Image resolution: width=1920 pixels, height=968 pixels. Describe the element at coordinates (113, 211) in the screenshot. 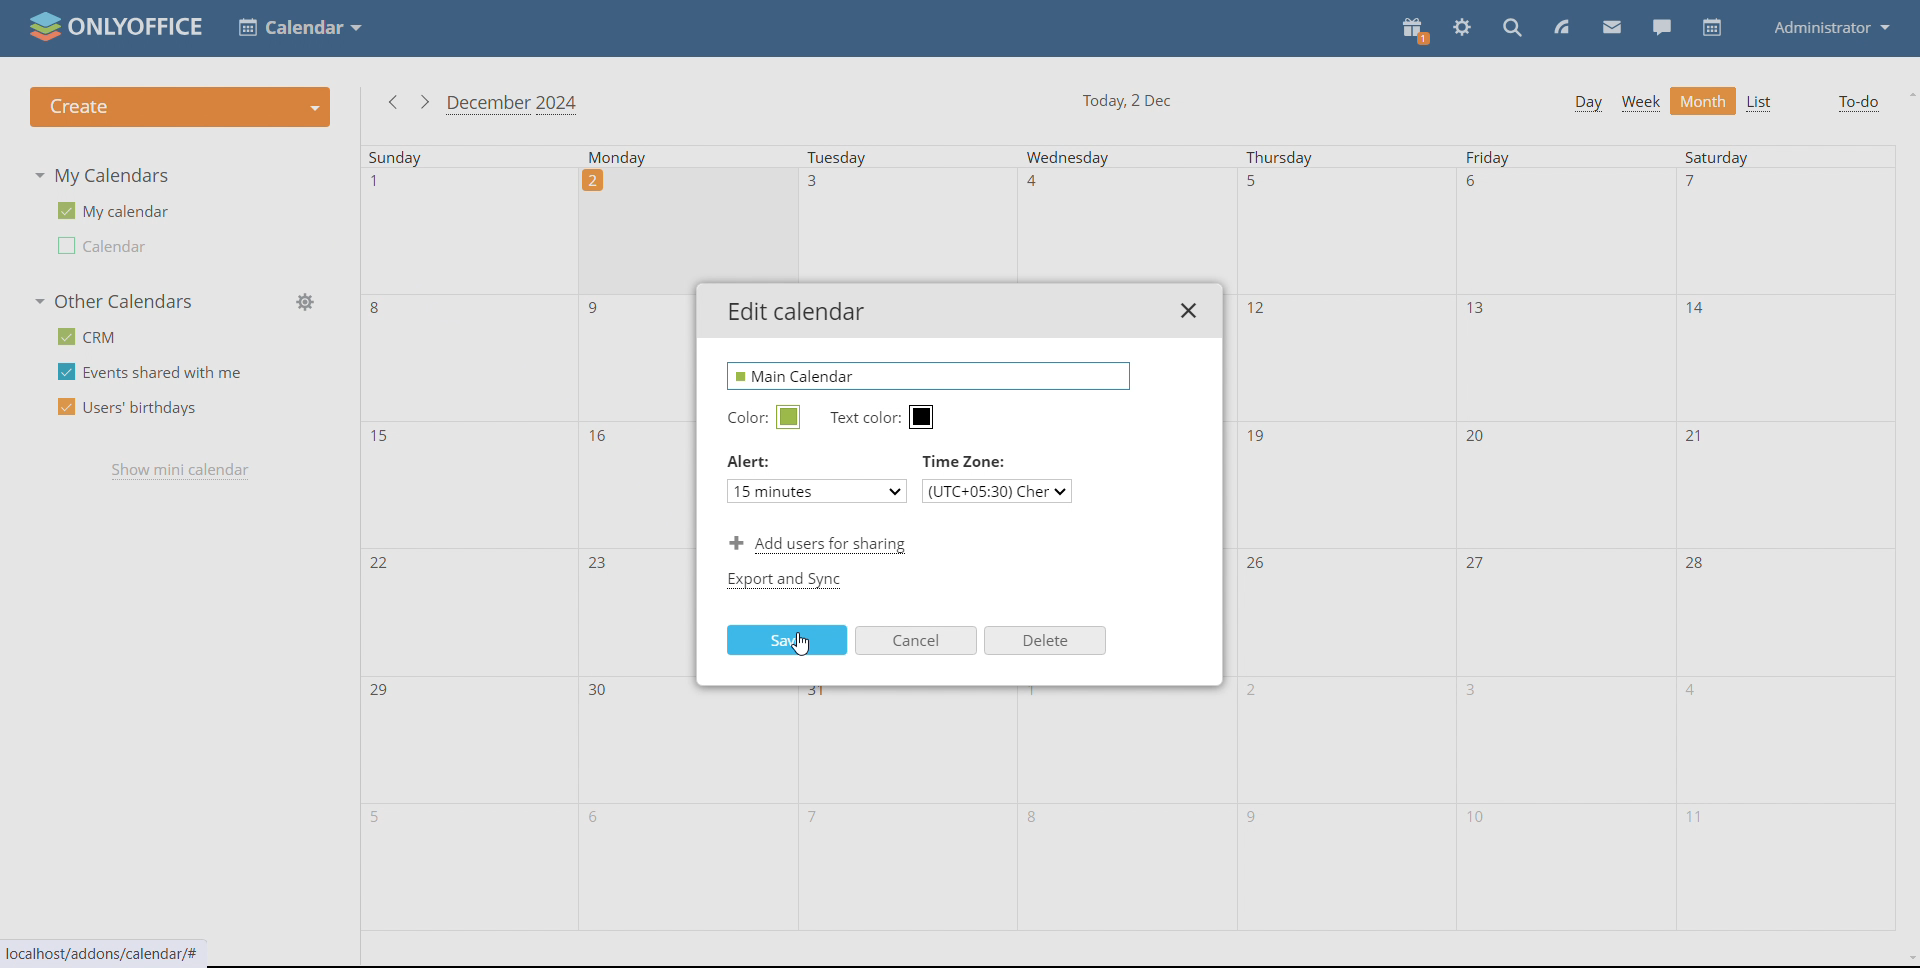

I see `my calendar` at that location.